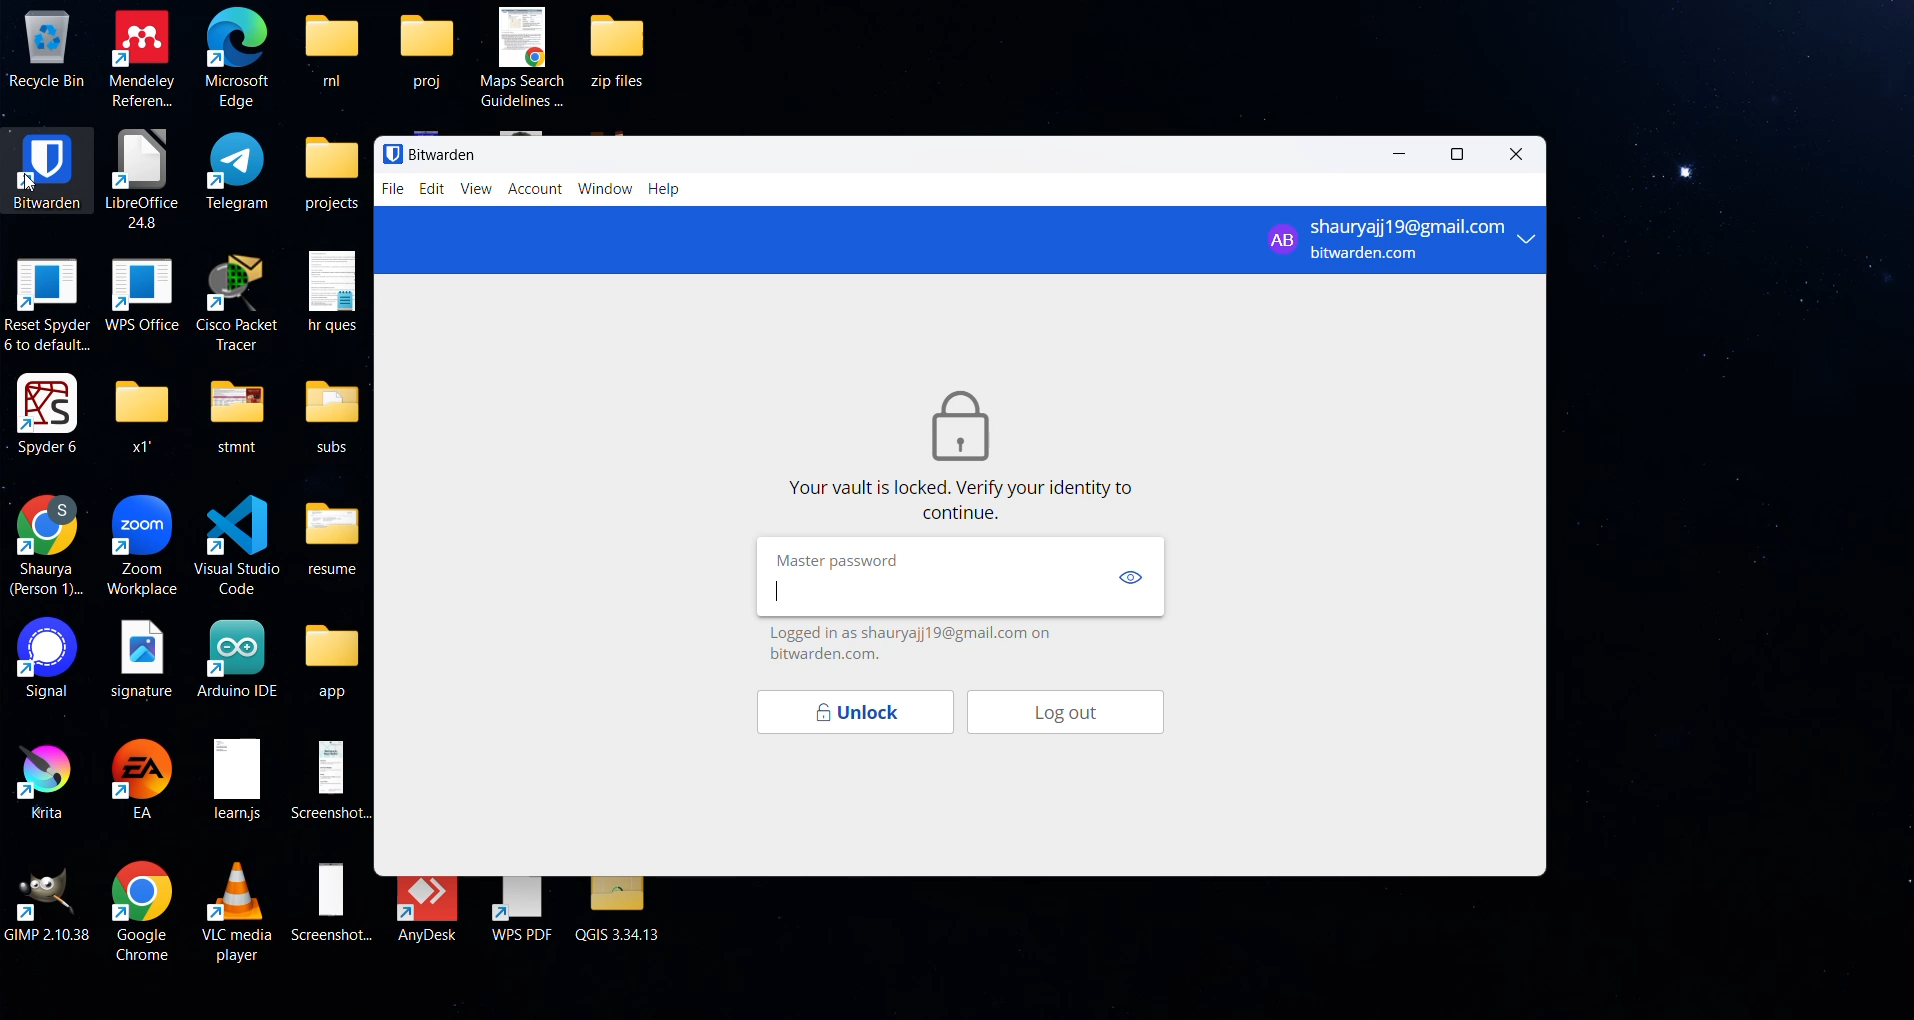 This screenshot has width=1914, height=1020. Describe the element at coordinates (141, 178) in the screenshot. I see `LibreOffice 24.8` at that location.